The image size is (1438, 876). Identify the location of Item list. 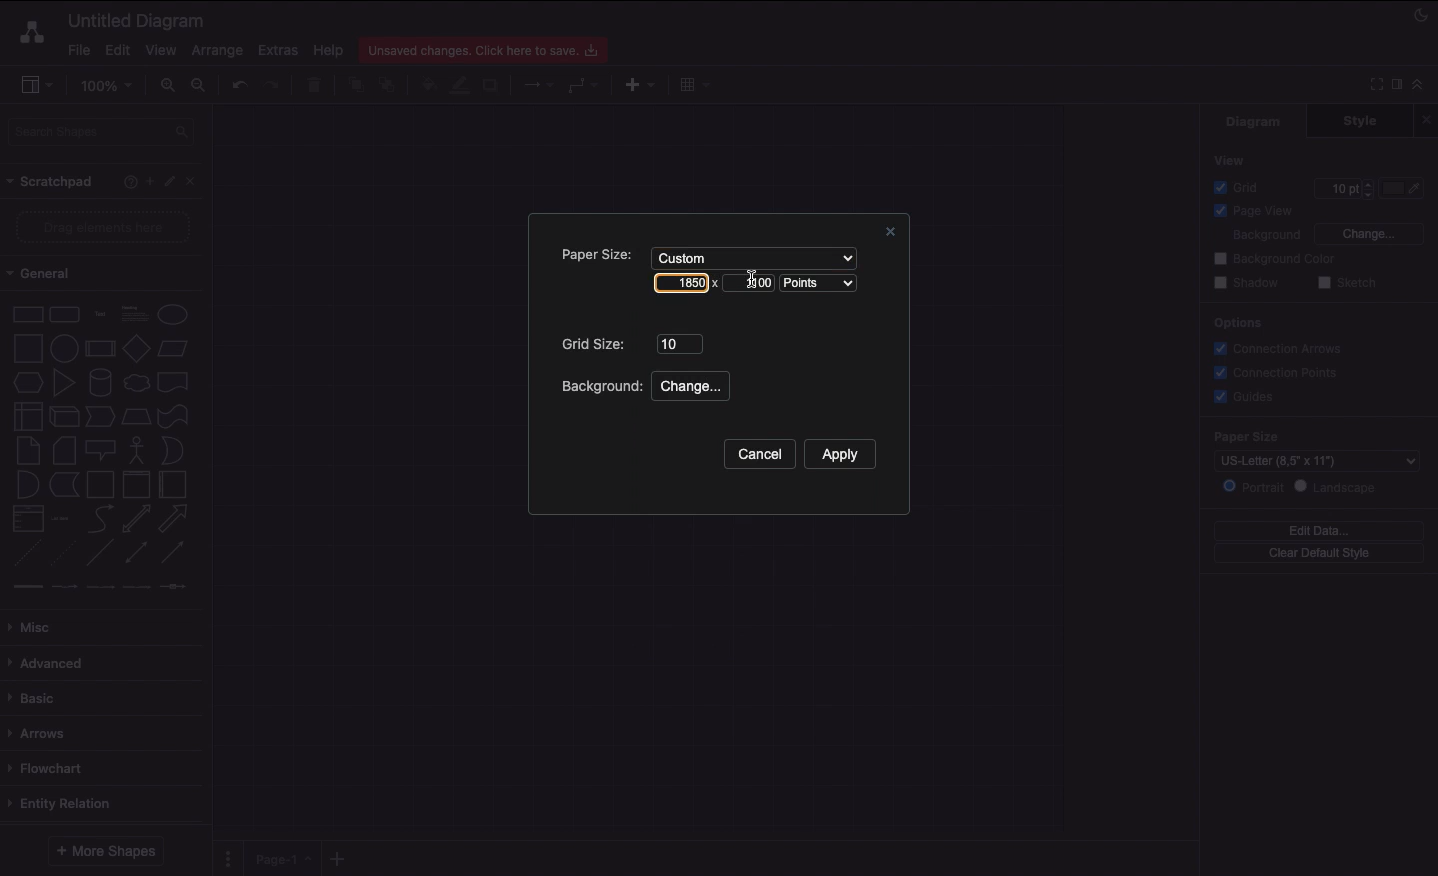
(66, 519).